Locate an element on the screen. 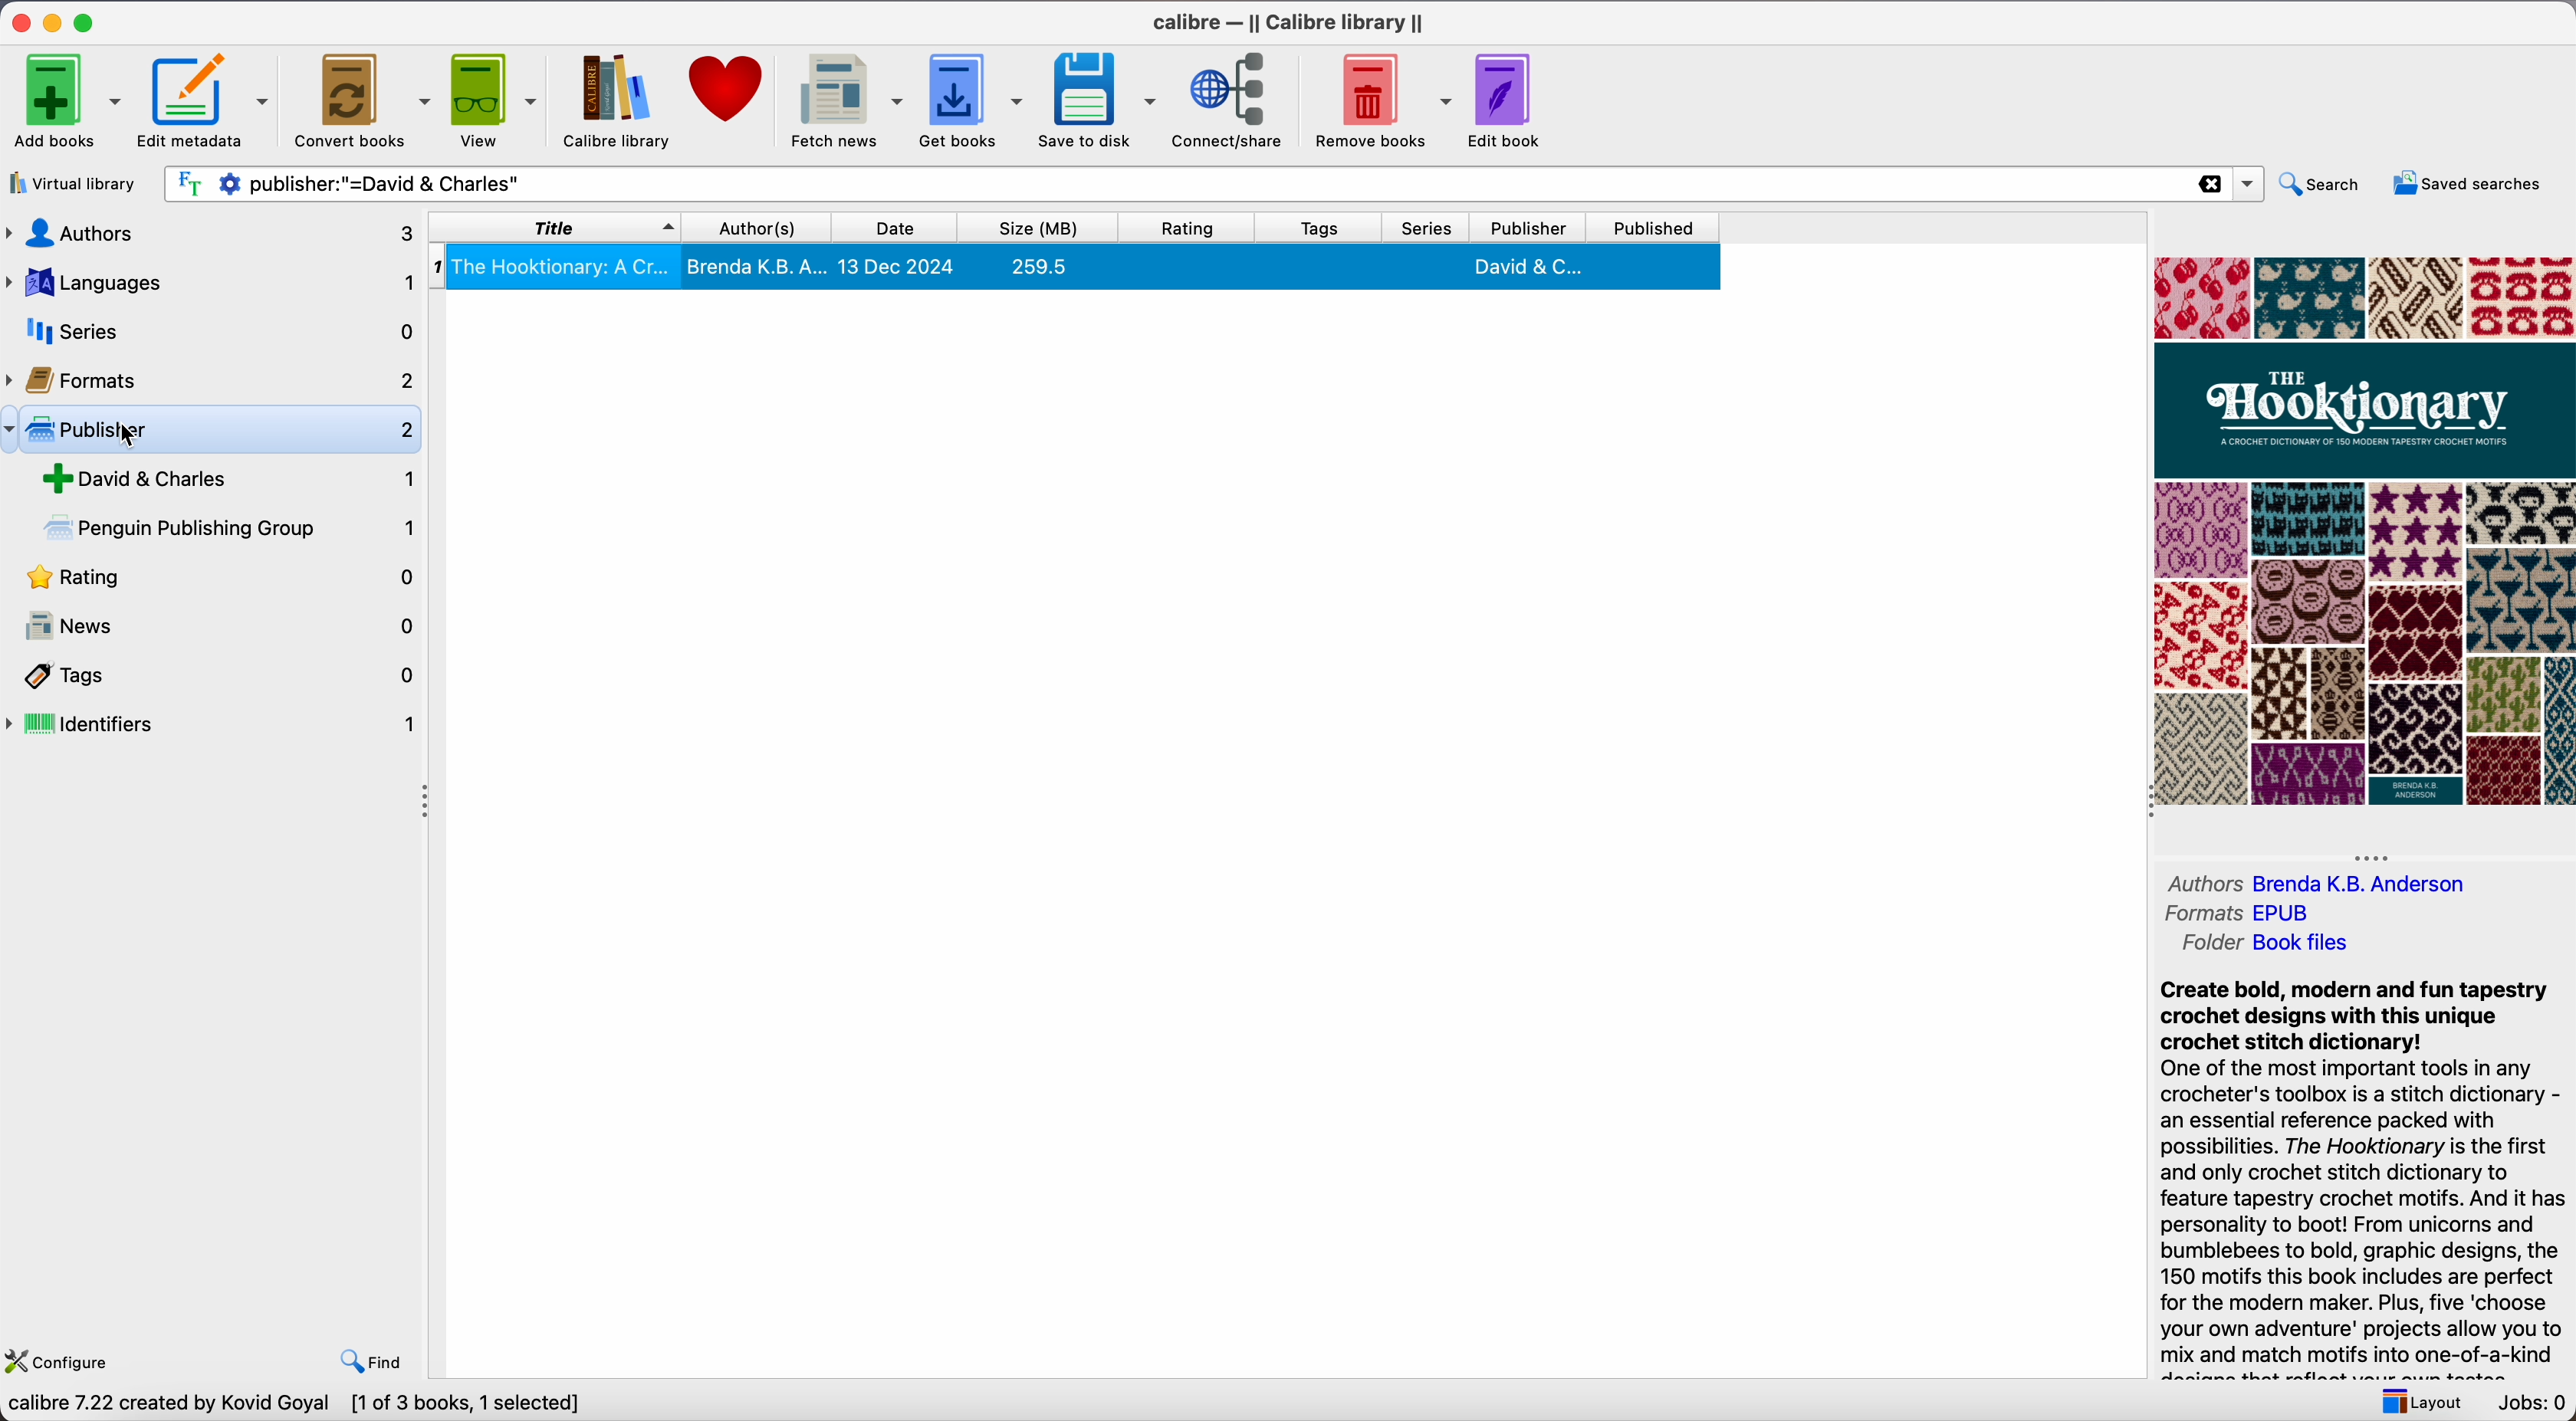  donate is located at coordinates (728, 91).